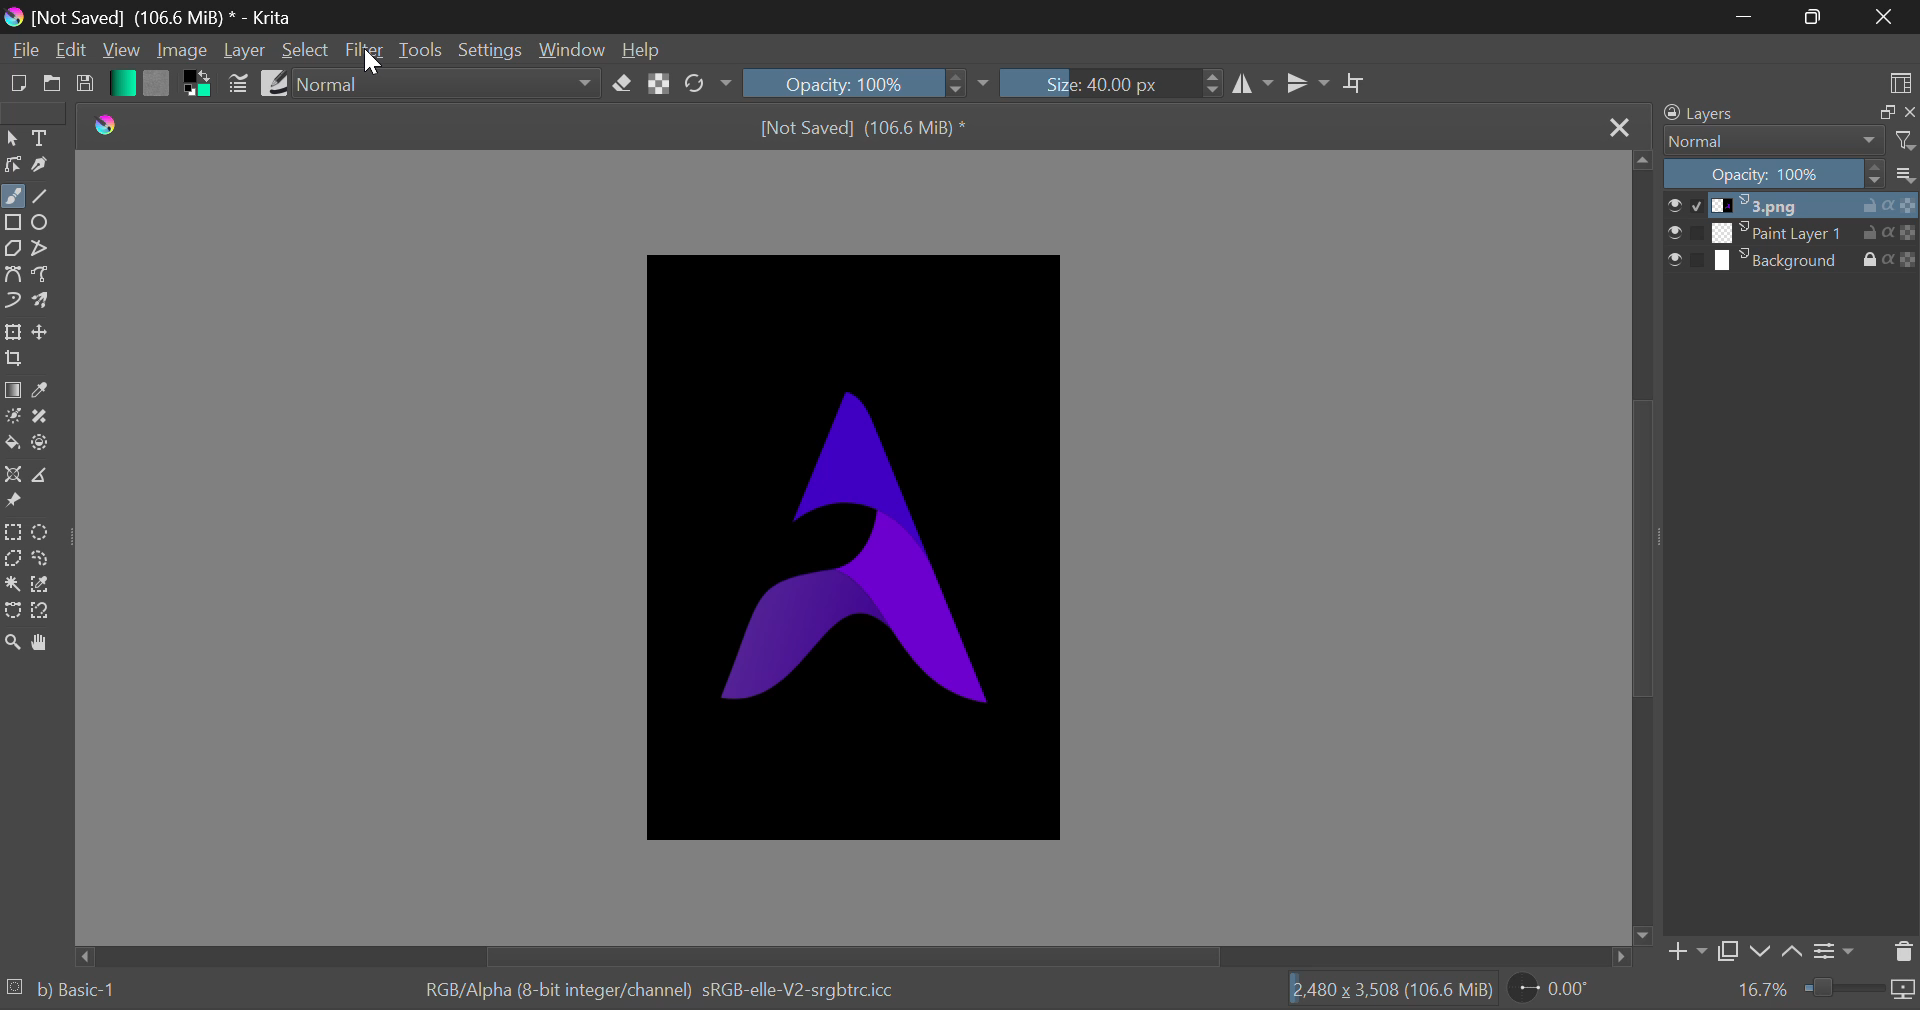 The image size is (1920, 1010). I want to click on options, so click(1904, 172).